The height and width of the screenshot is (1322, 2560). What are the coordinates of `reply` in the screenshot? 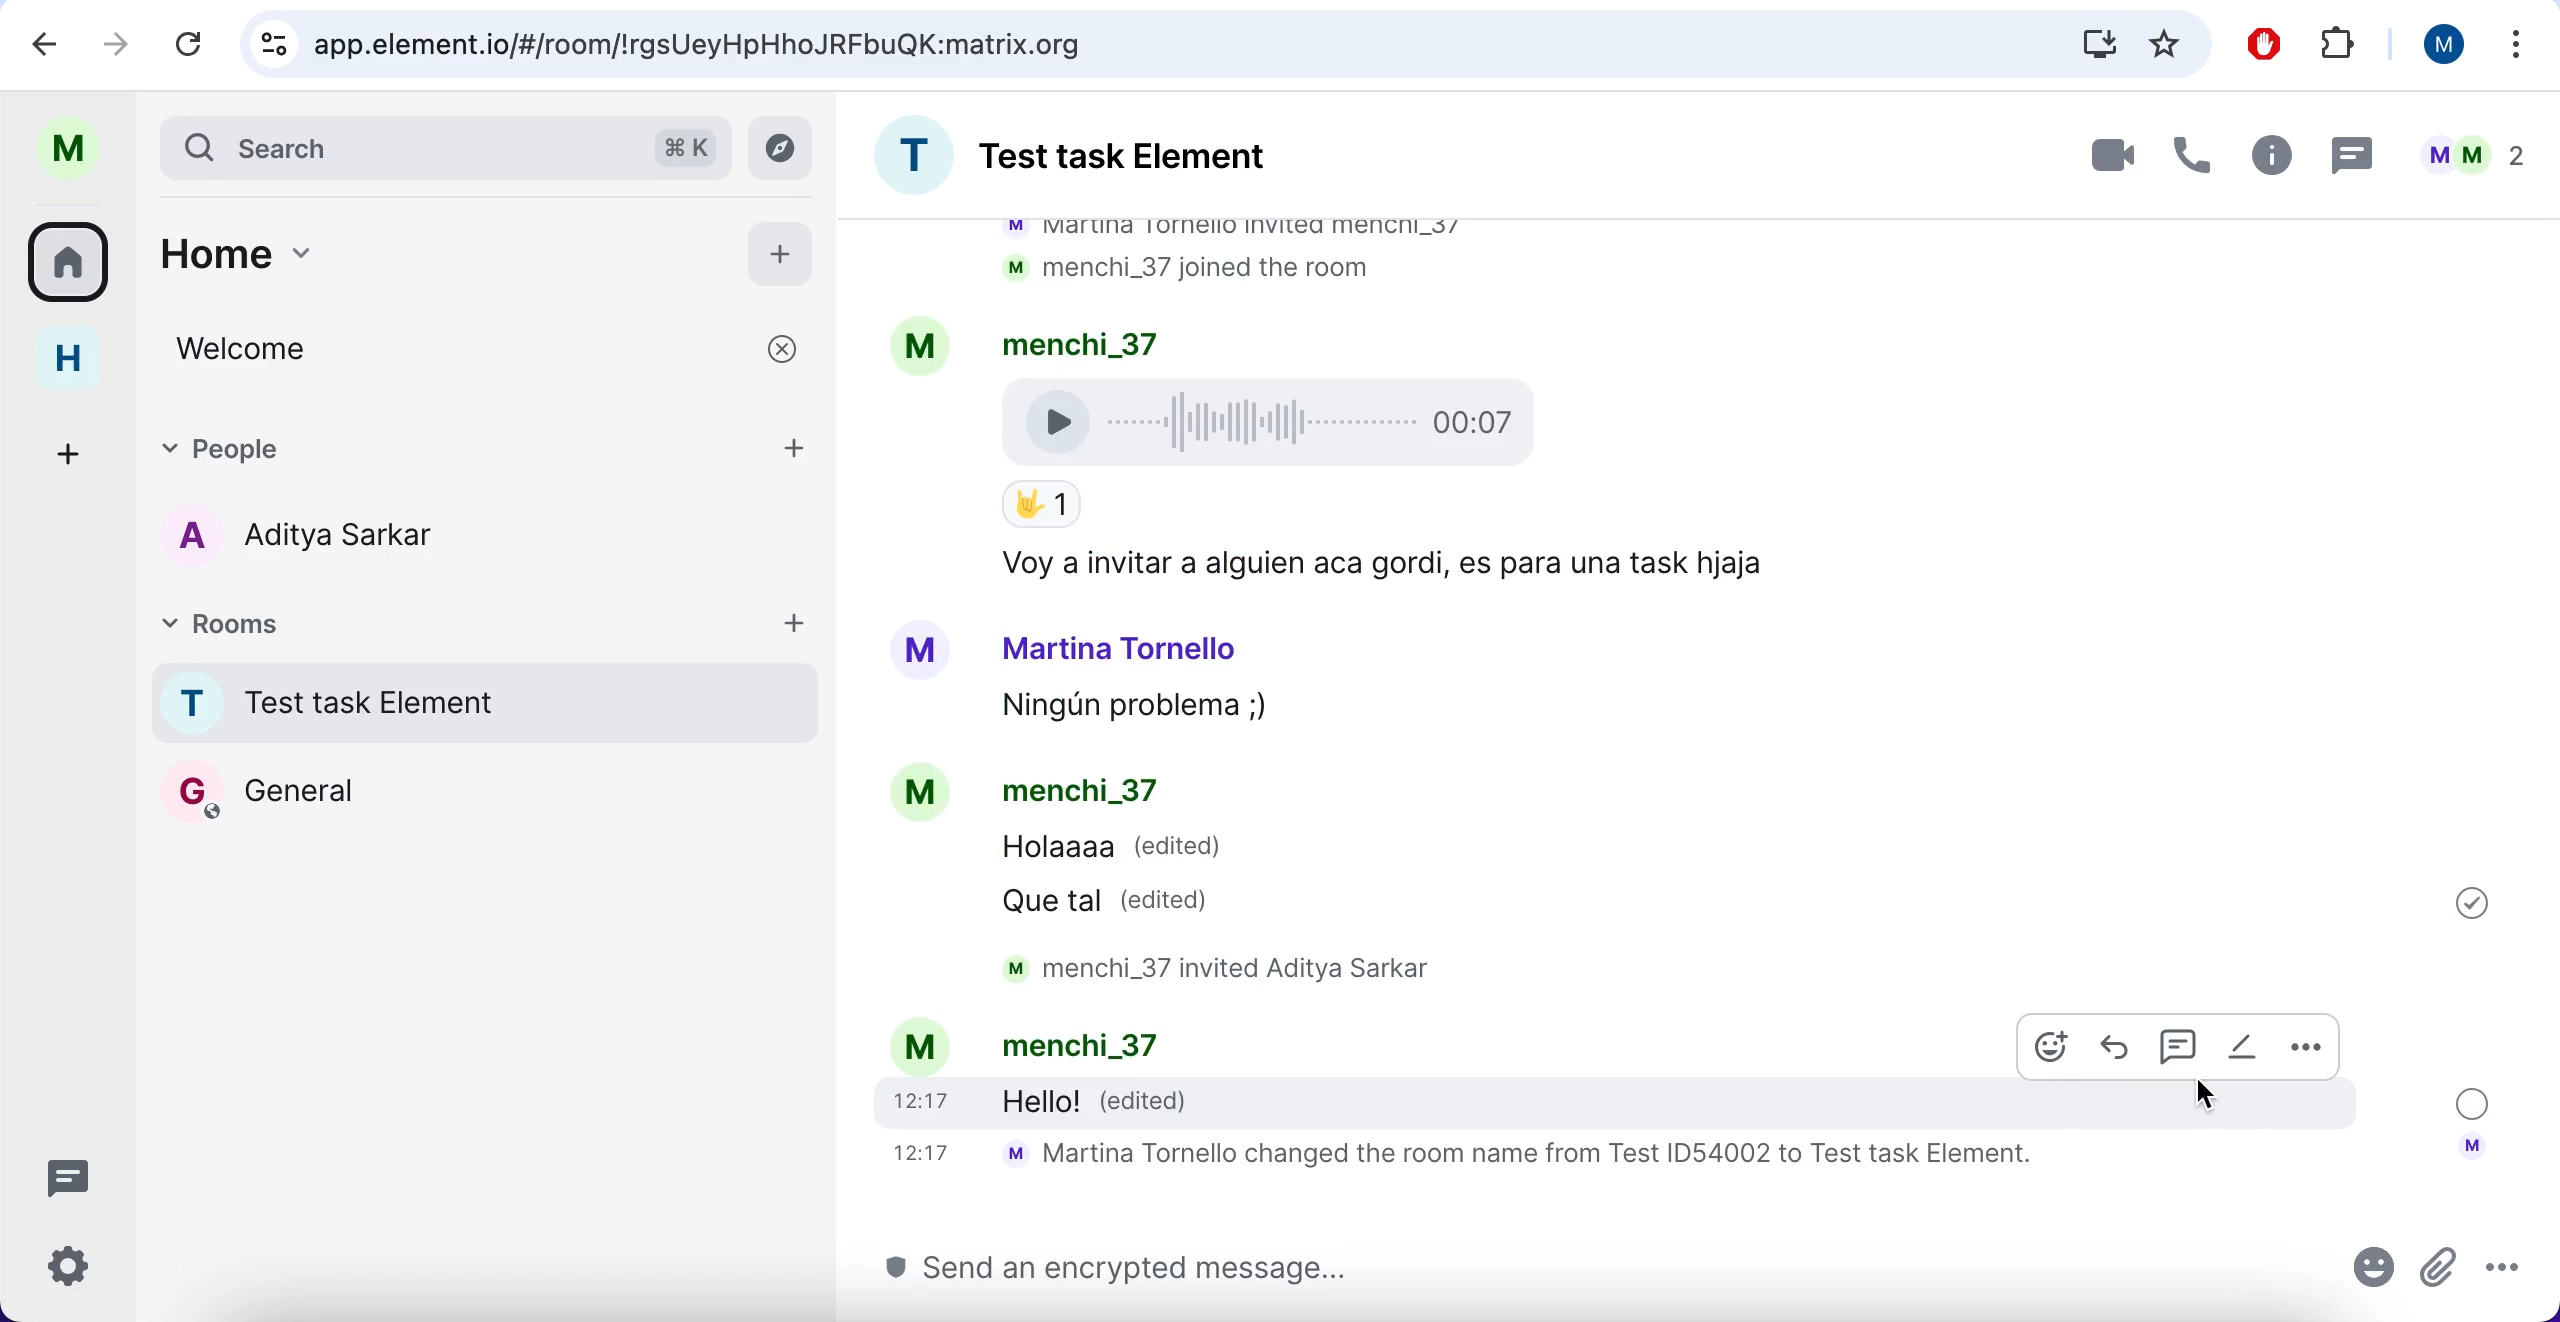 It's located at (2109, 1046).